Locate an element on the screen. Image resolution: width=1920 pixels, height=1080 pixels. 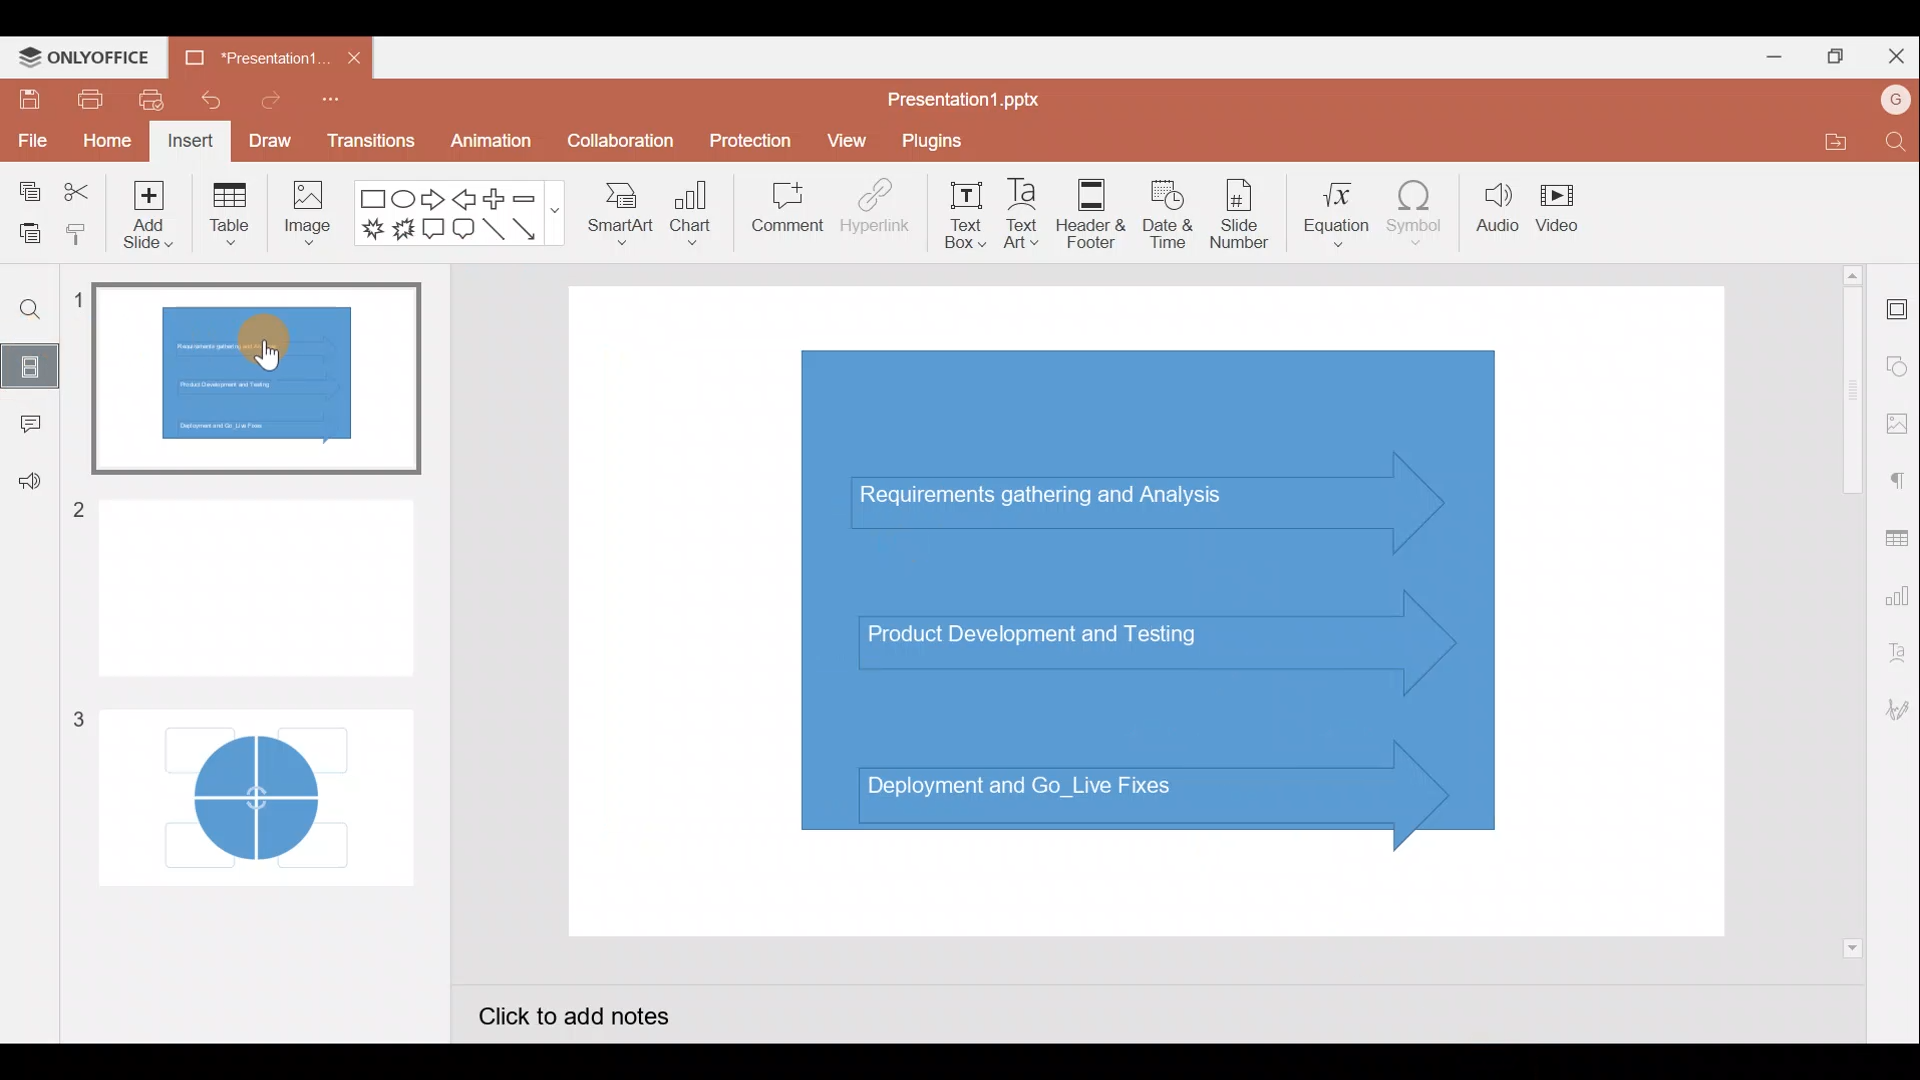
Open file location is located at coordinates (1823, 141).